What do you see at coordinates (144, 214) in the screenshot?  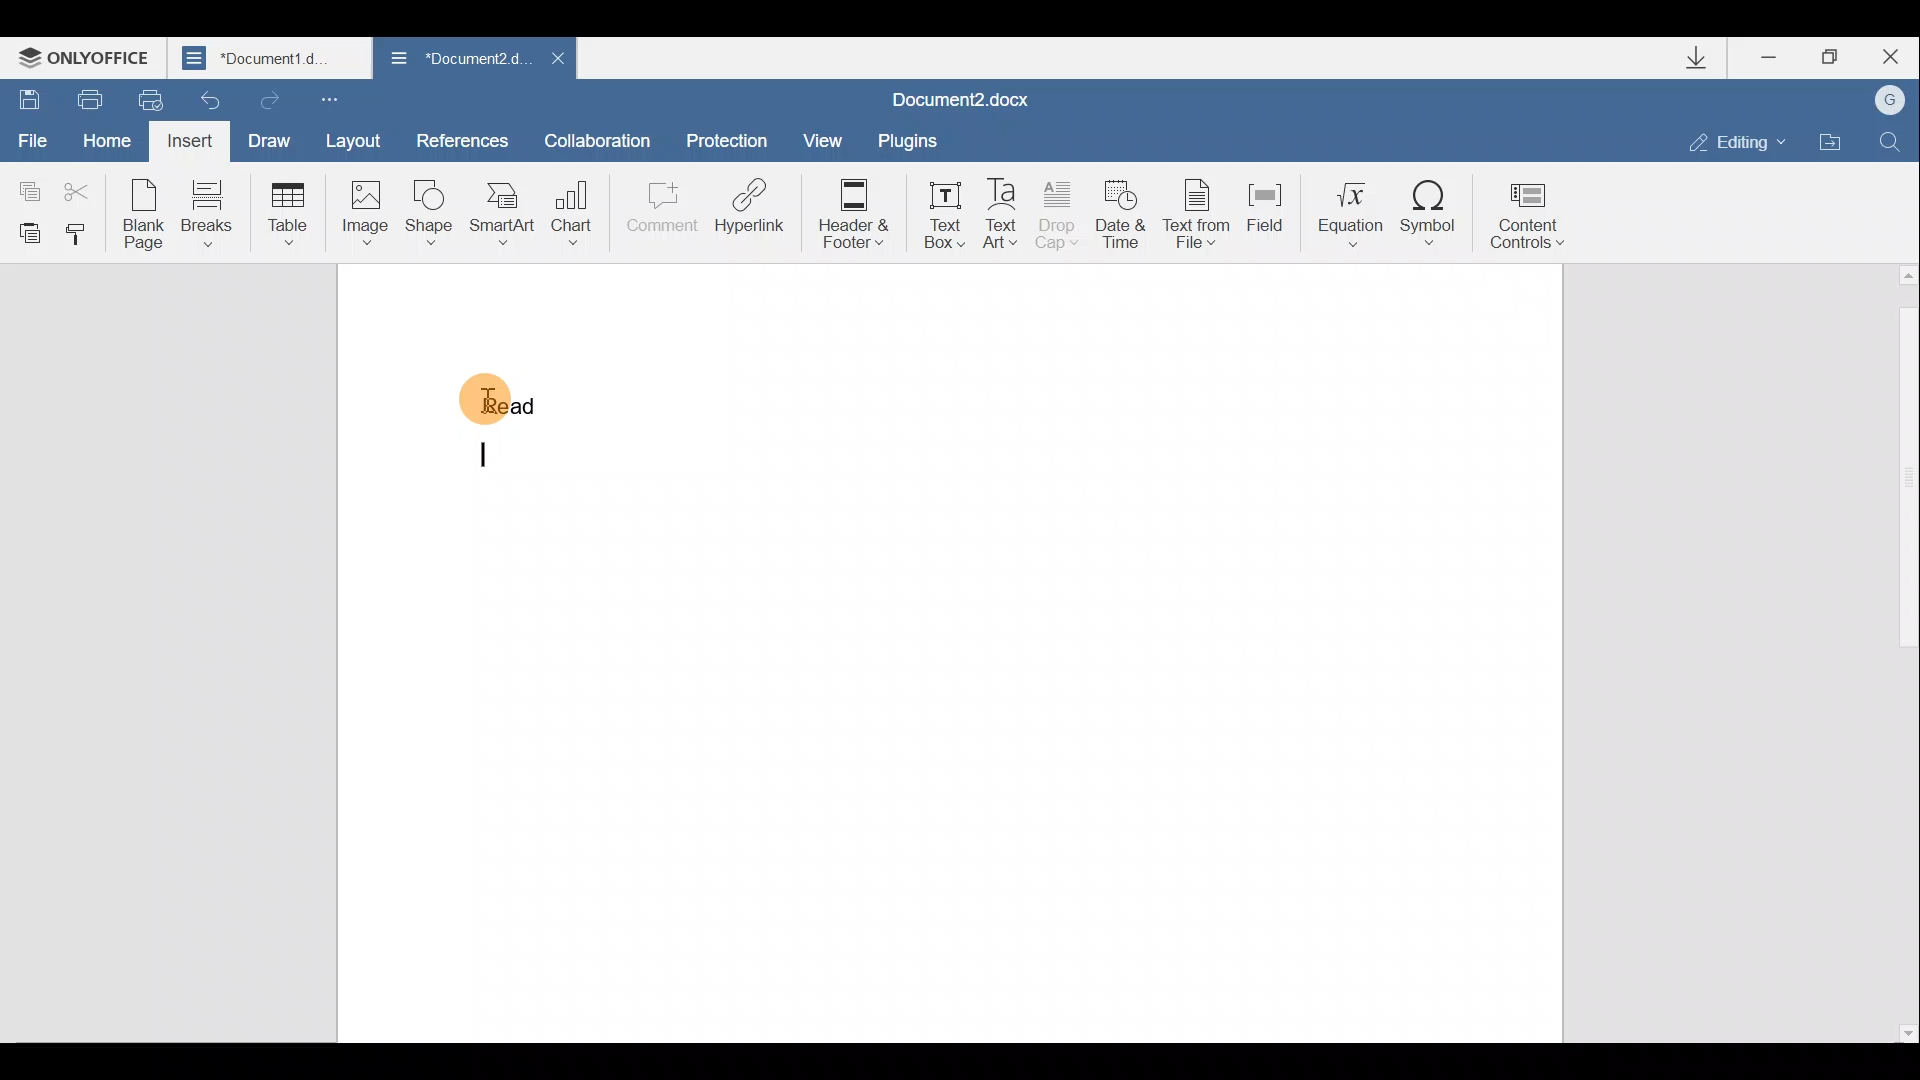 I see ` Blank page` at bounding box center [144, 214].